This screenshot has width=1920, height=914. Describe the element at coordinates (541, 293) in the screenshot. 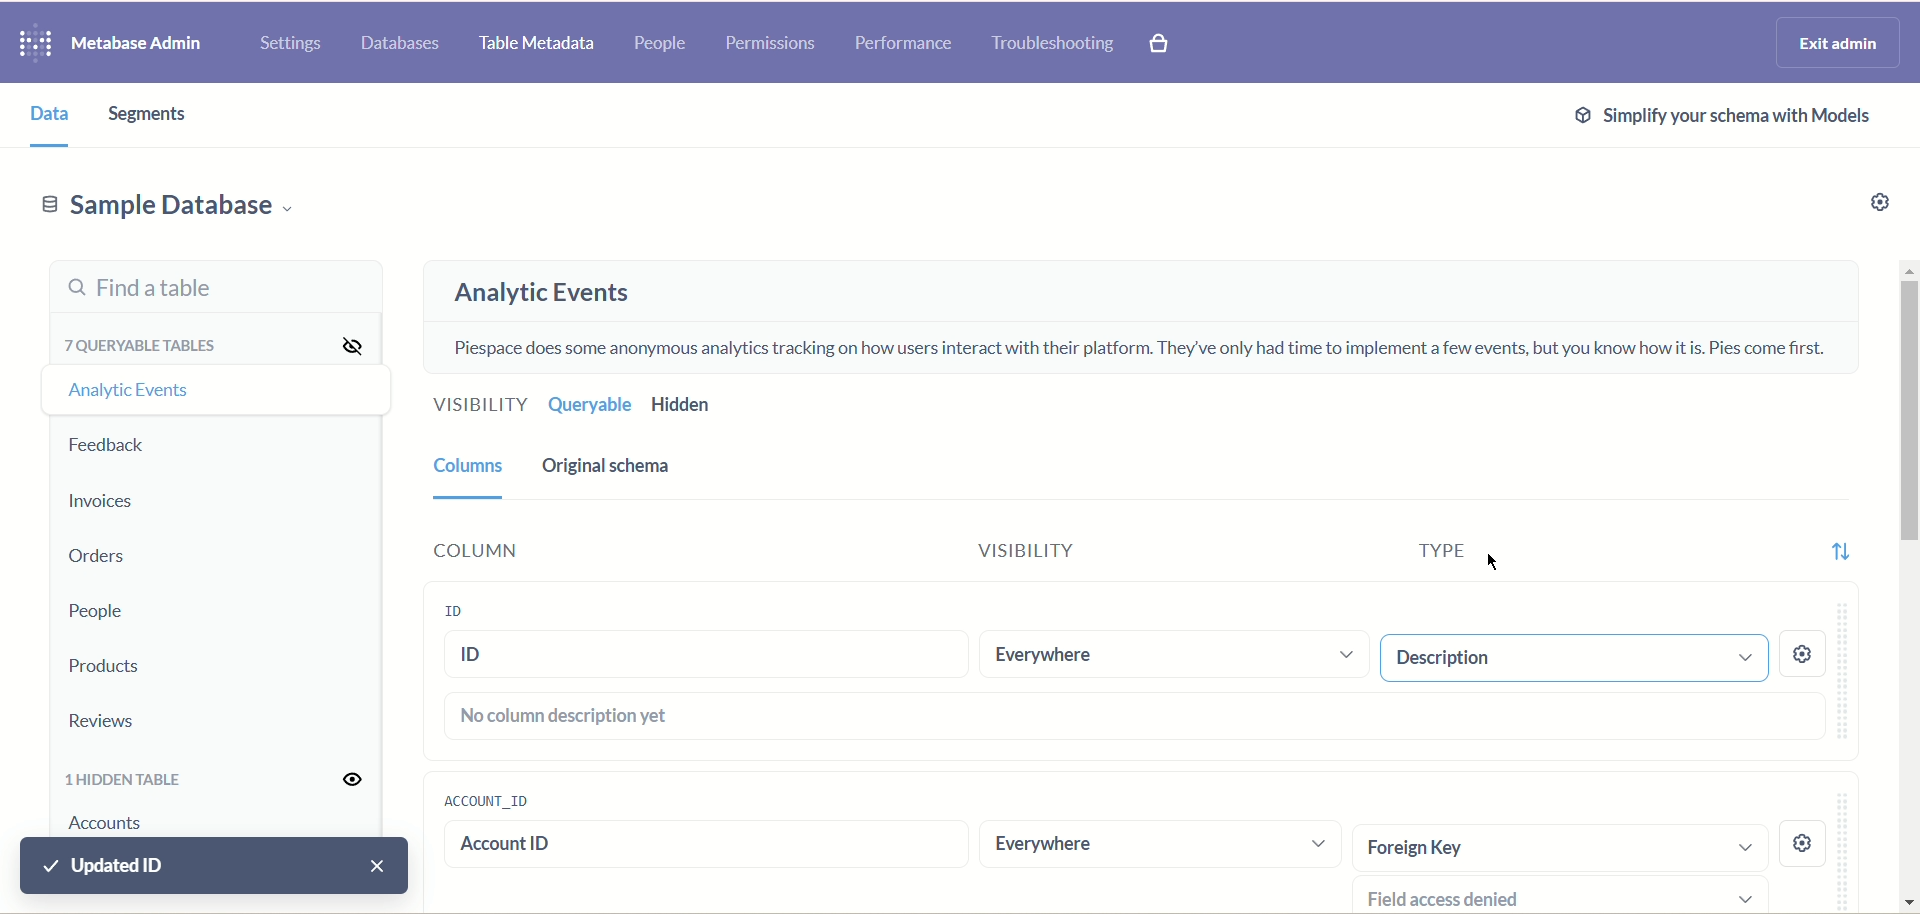

I see `analytic events` at that location.